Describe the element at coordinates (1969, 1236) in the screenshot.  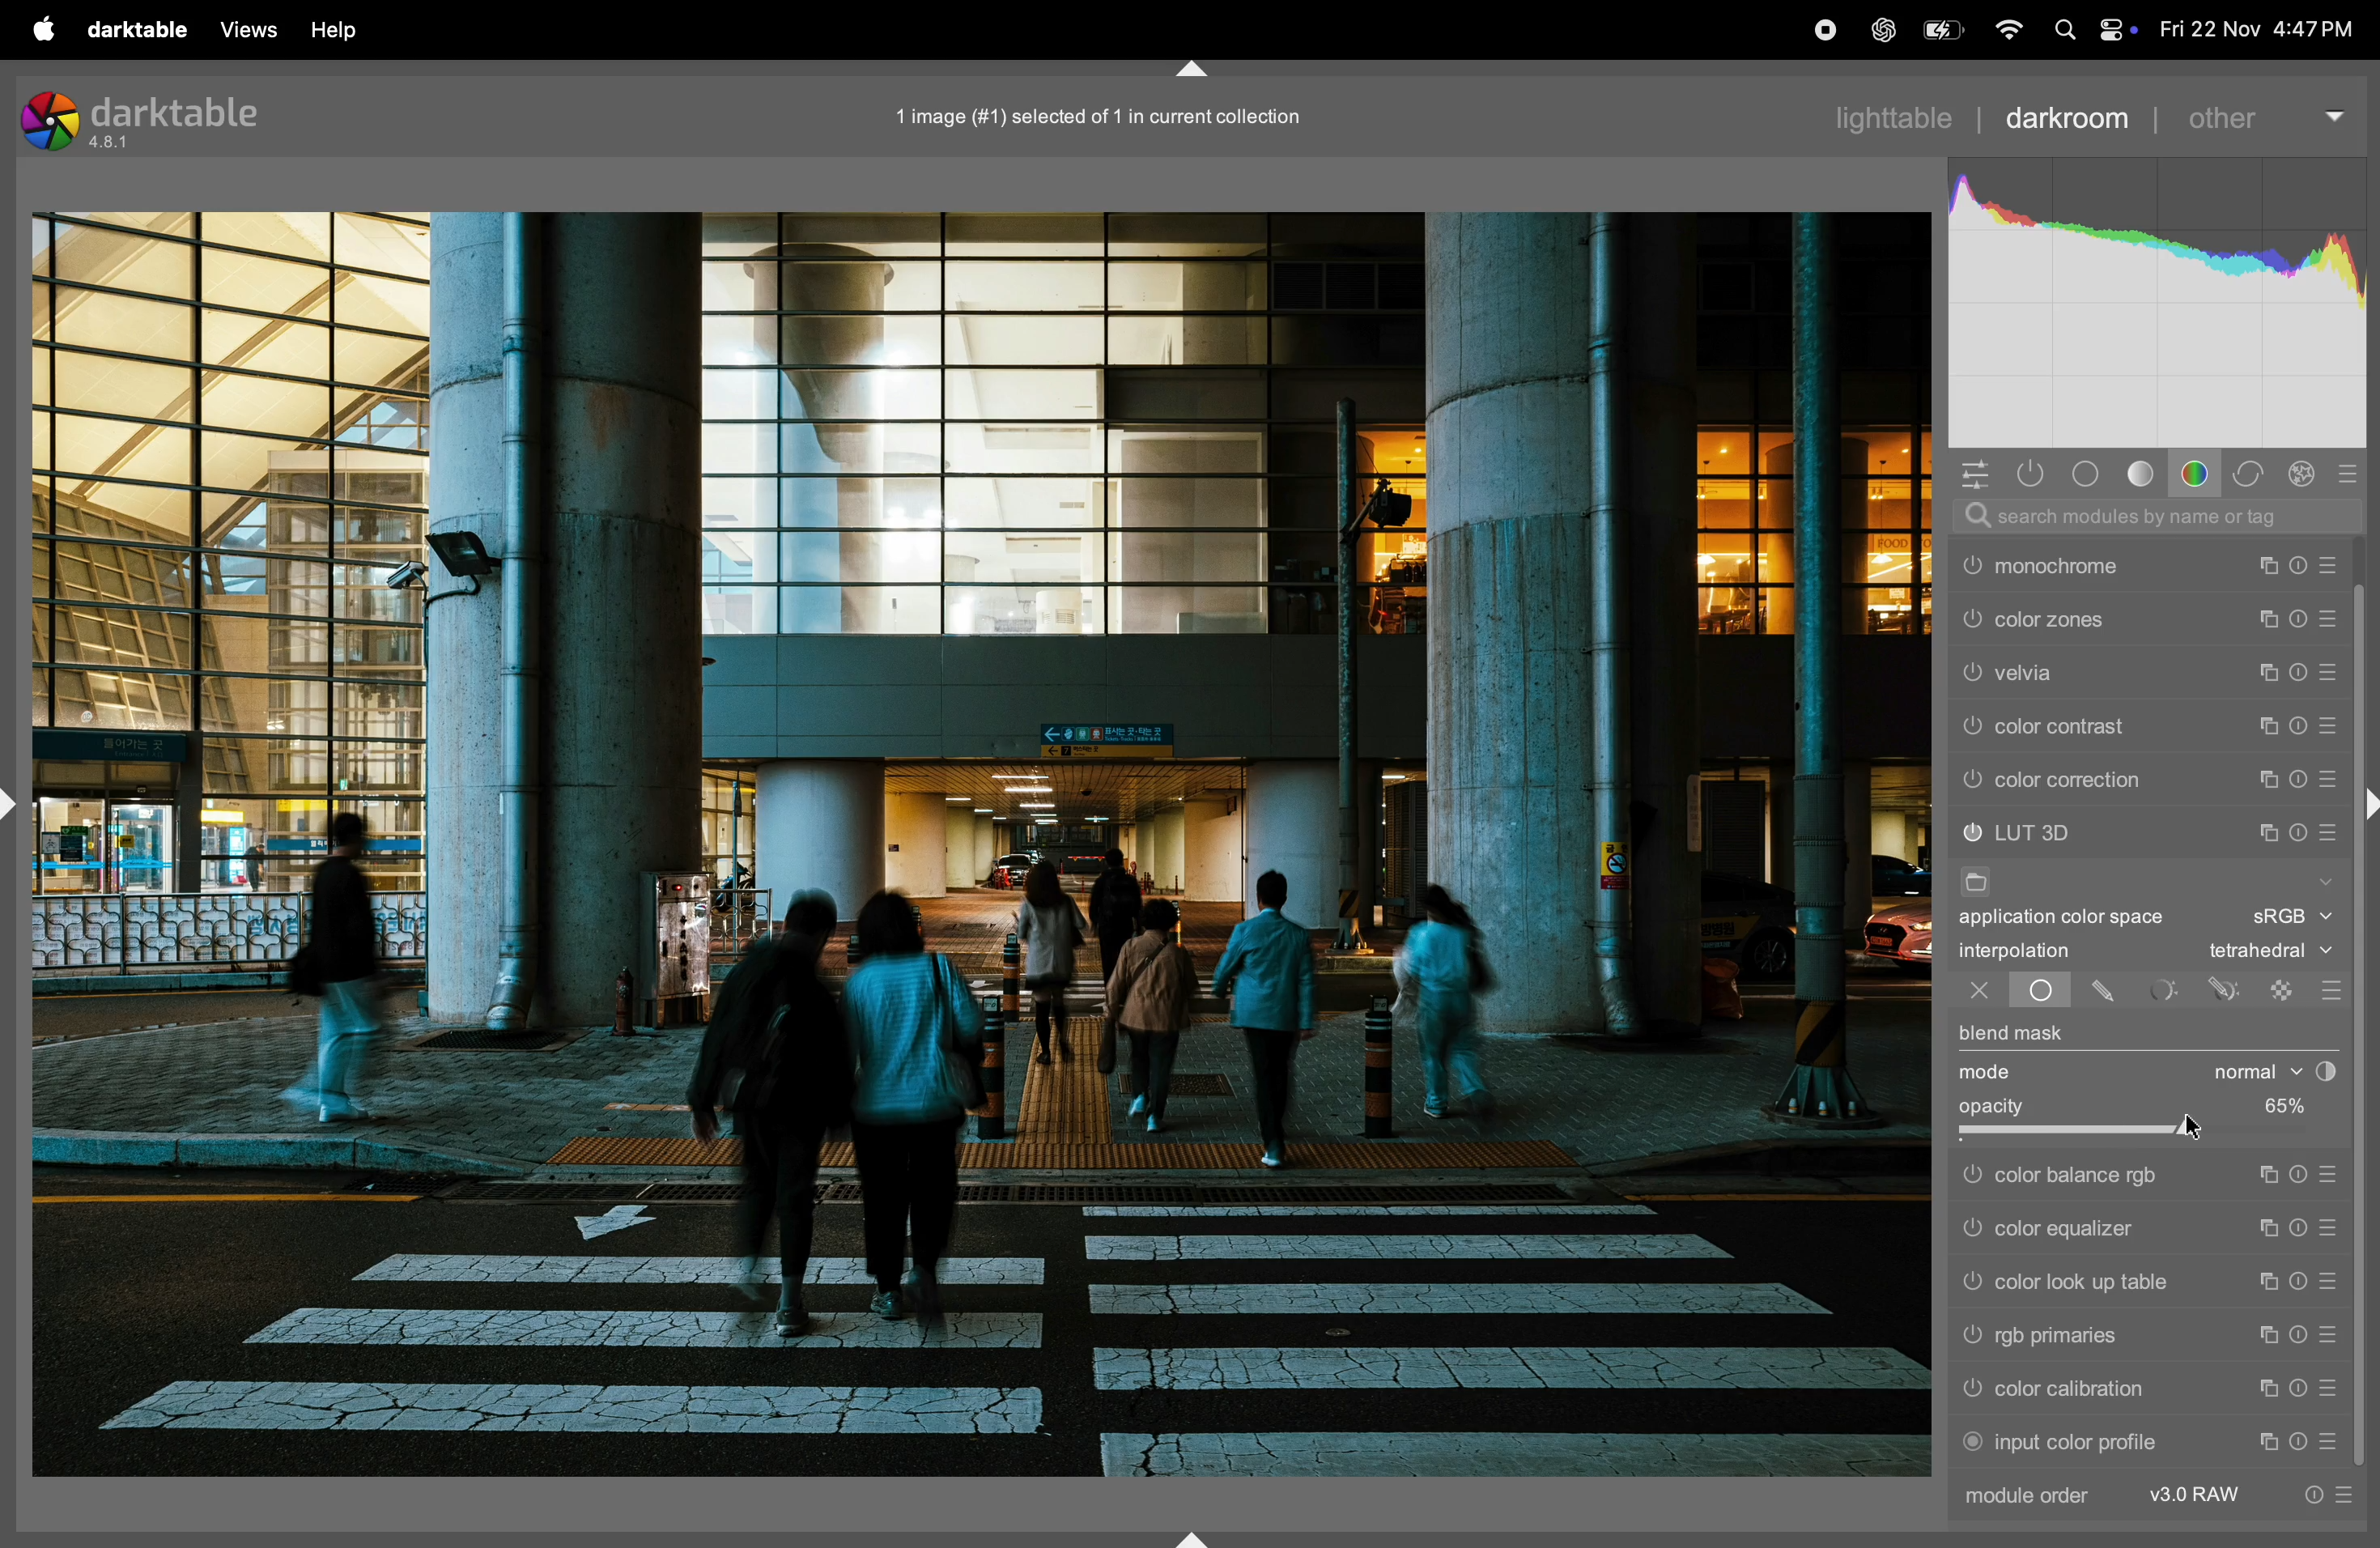
I see `color equalizer switched off` at that location.